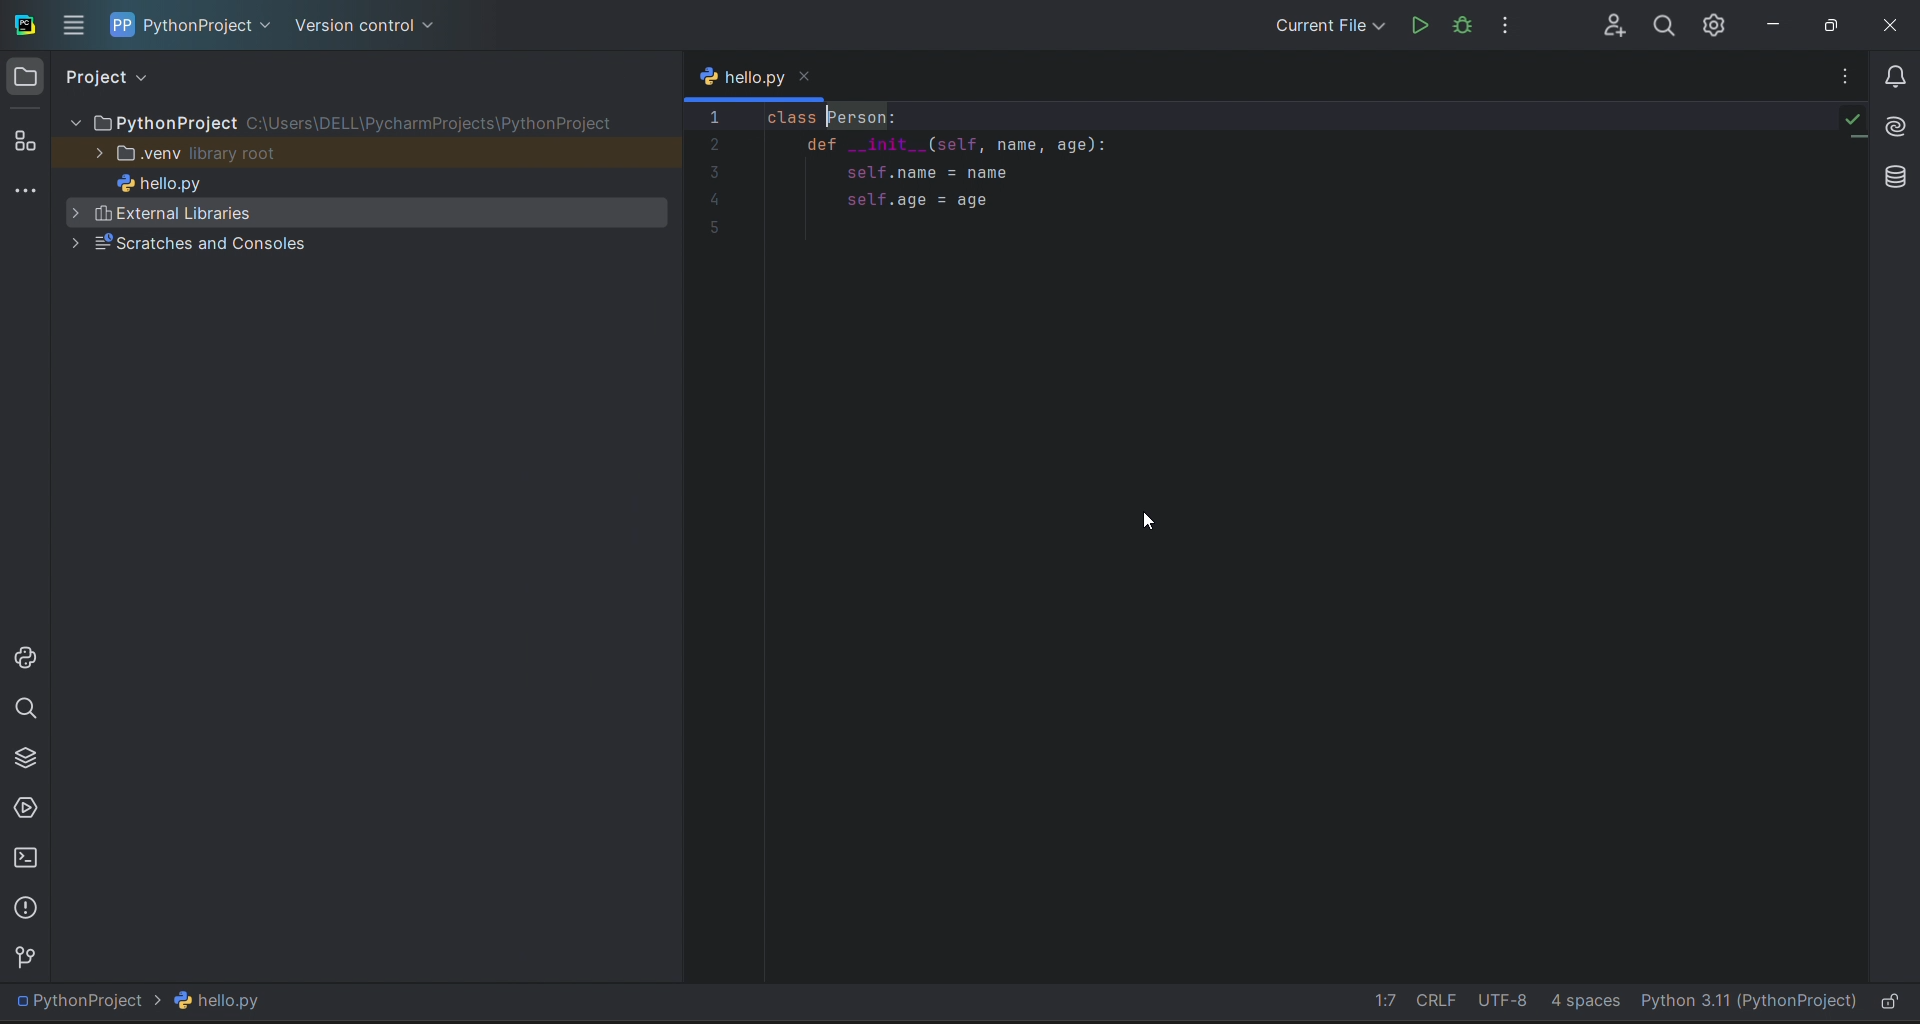  I want to click on Scratches and consoles, so click(362, 244).